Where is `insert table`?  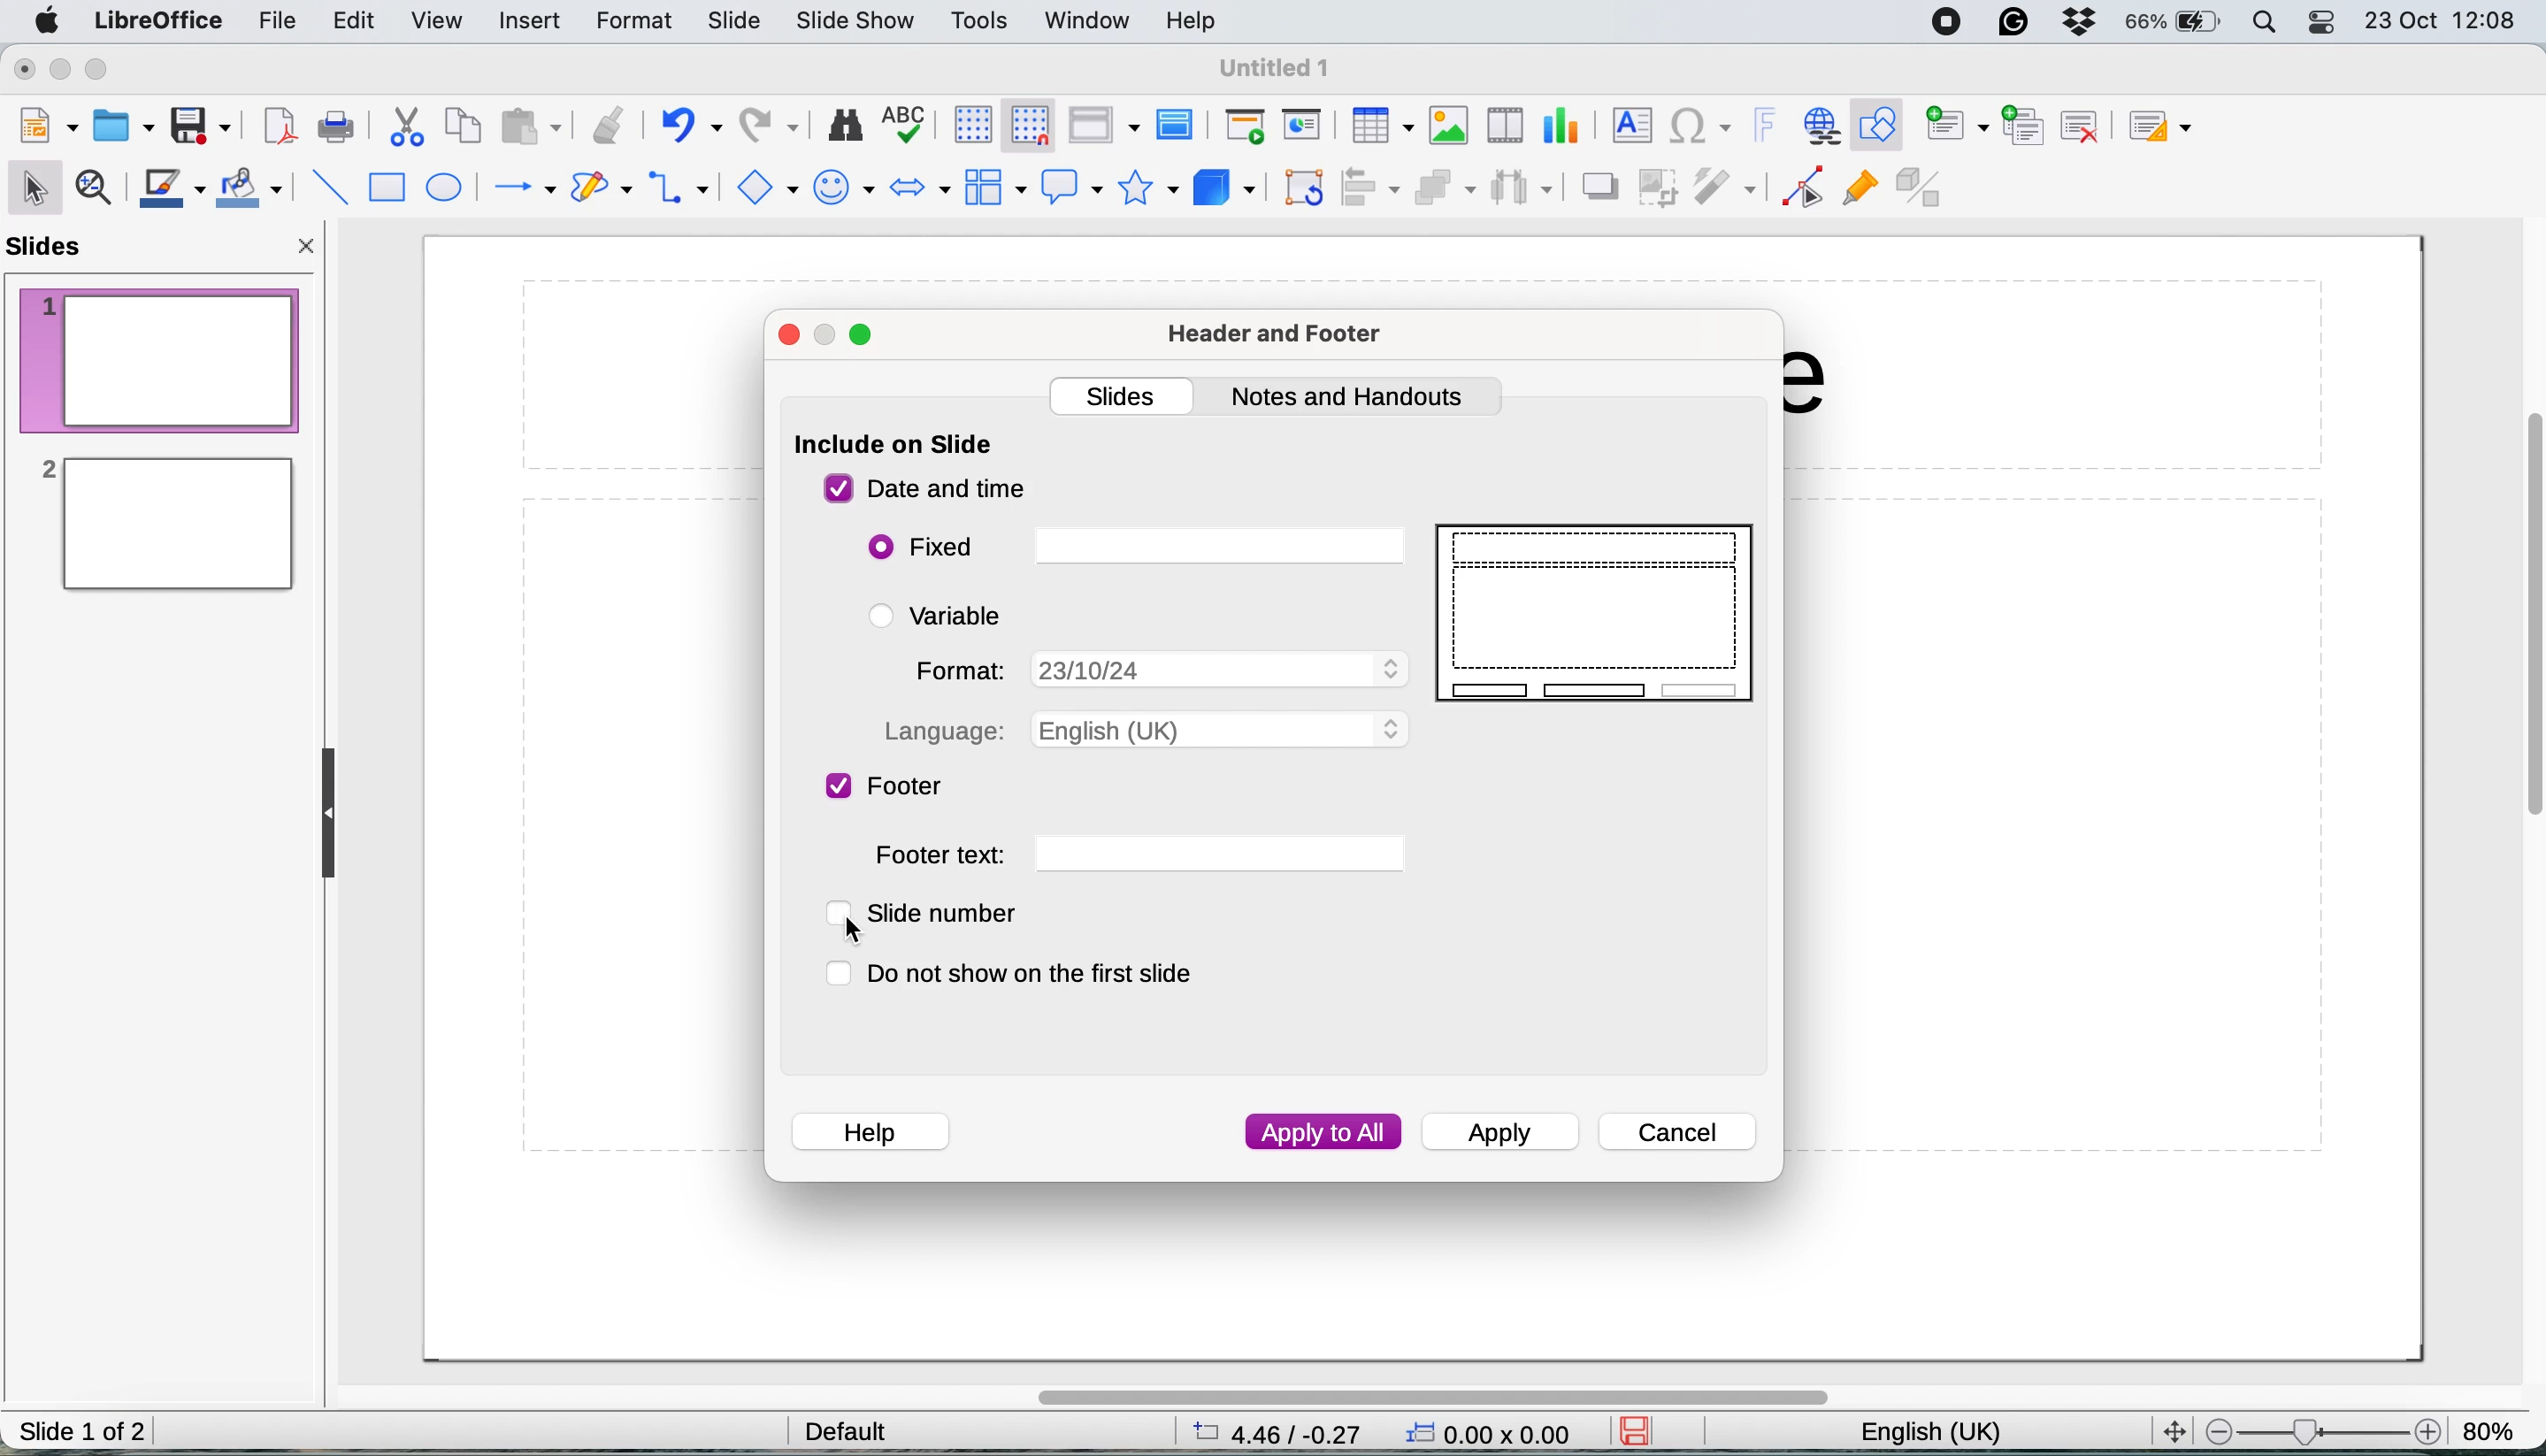
insert table is located at coordinates (1380, 126).